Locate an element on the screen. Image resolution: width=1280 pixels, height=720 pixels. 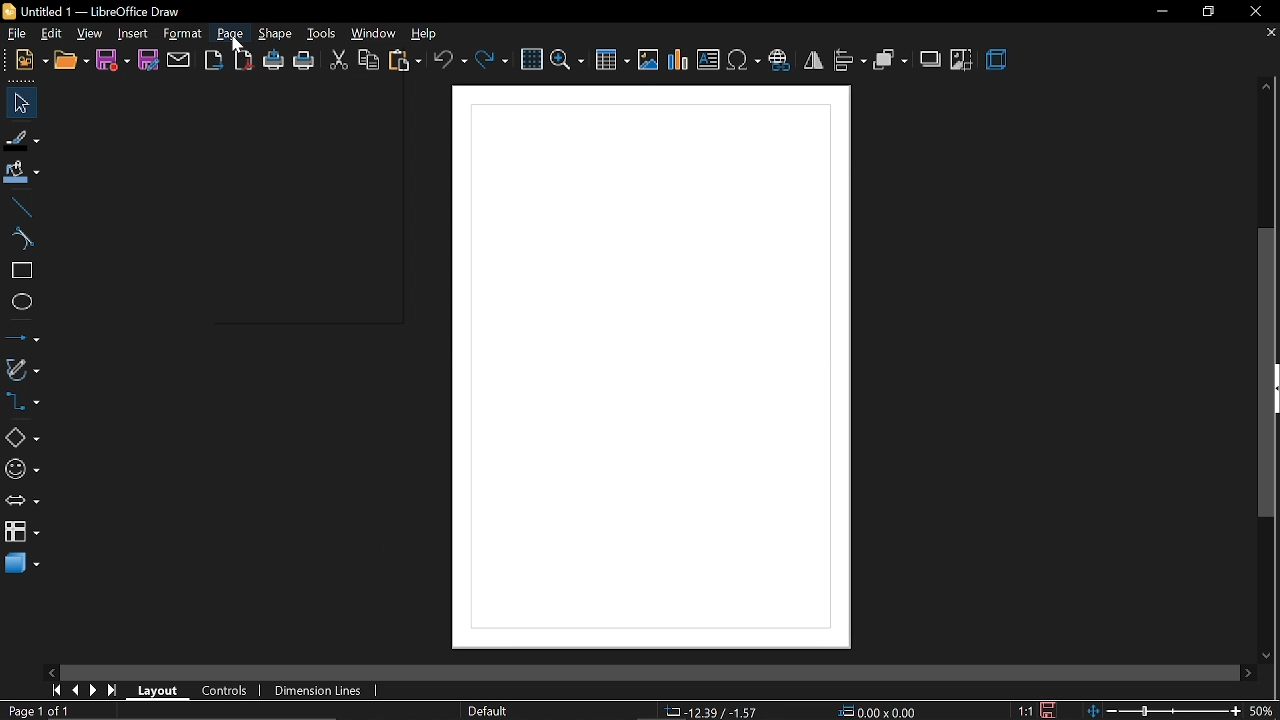
shape is located at coordinates (278, 34).